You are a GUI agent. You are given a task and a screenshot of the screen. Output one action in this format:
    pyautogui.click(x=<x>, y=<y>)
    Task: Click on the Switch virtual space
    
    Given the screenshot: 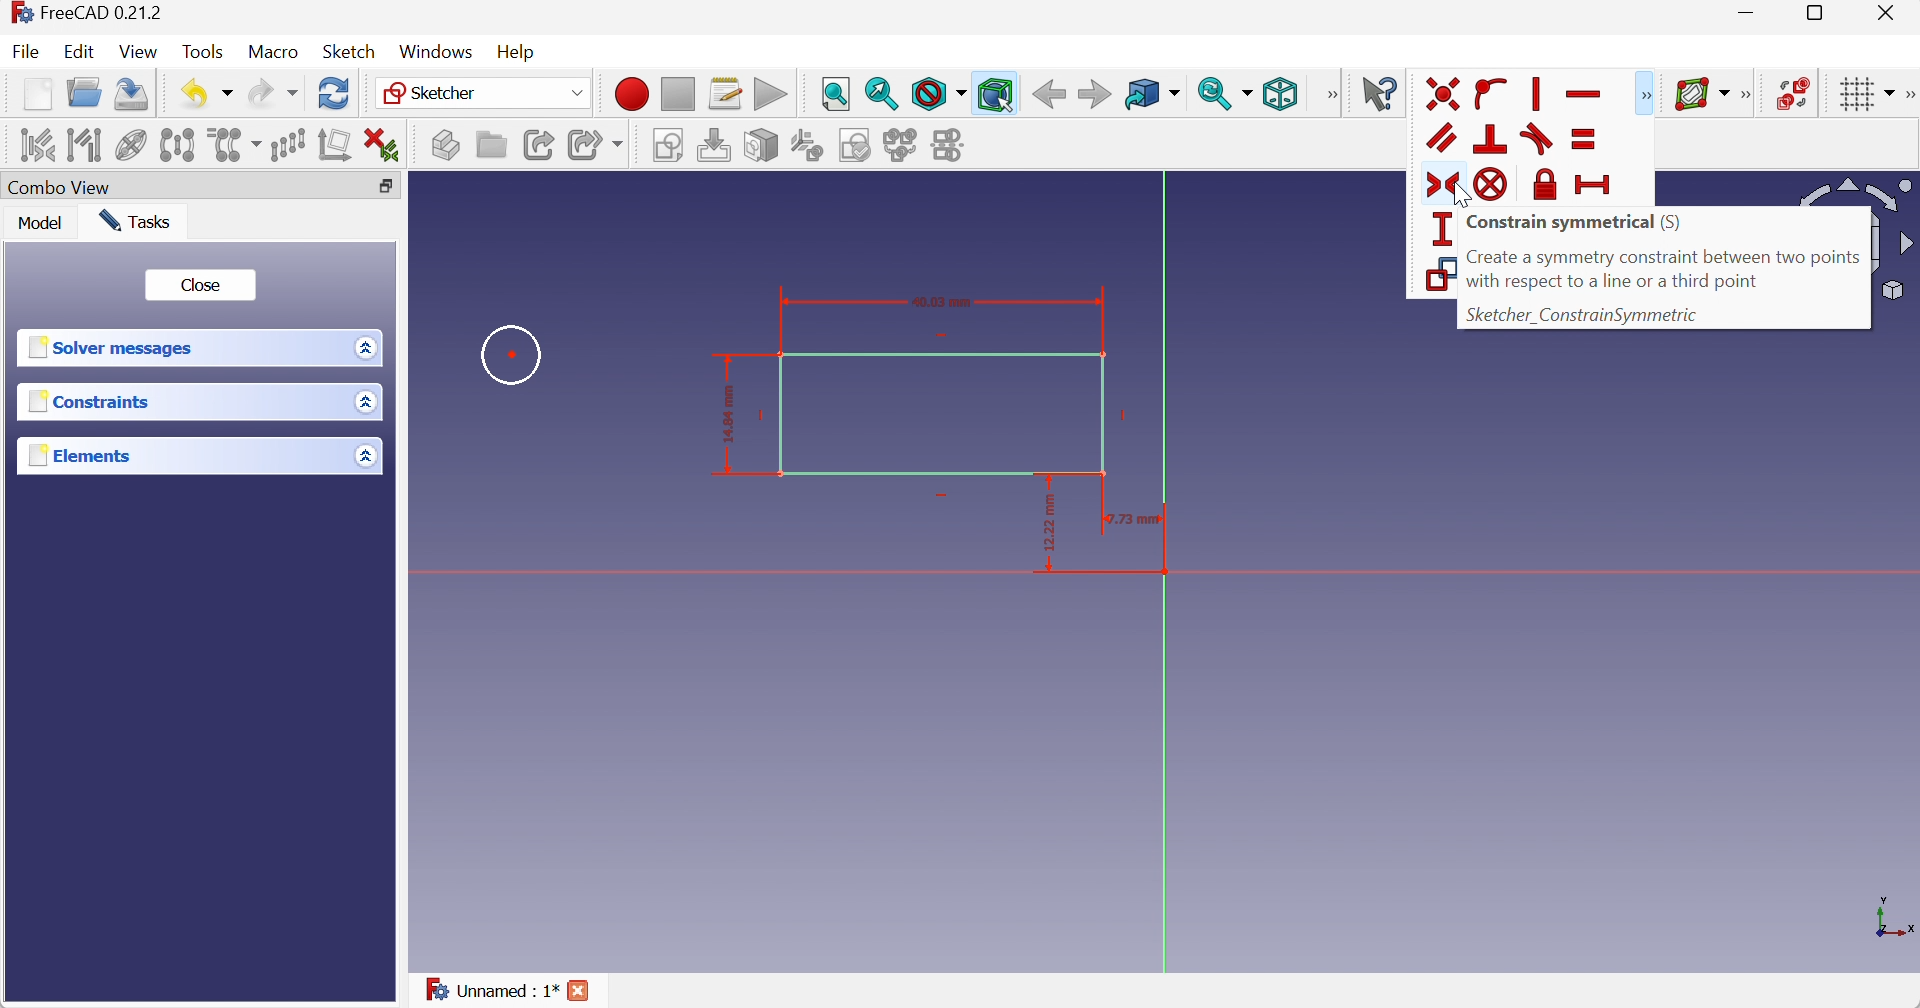 What is the action you would take?
    pyautogui.click(x=1793, y=93)
    